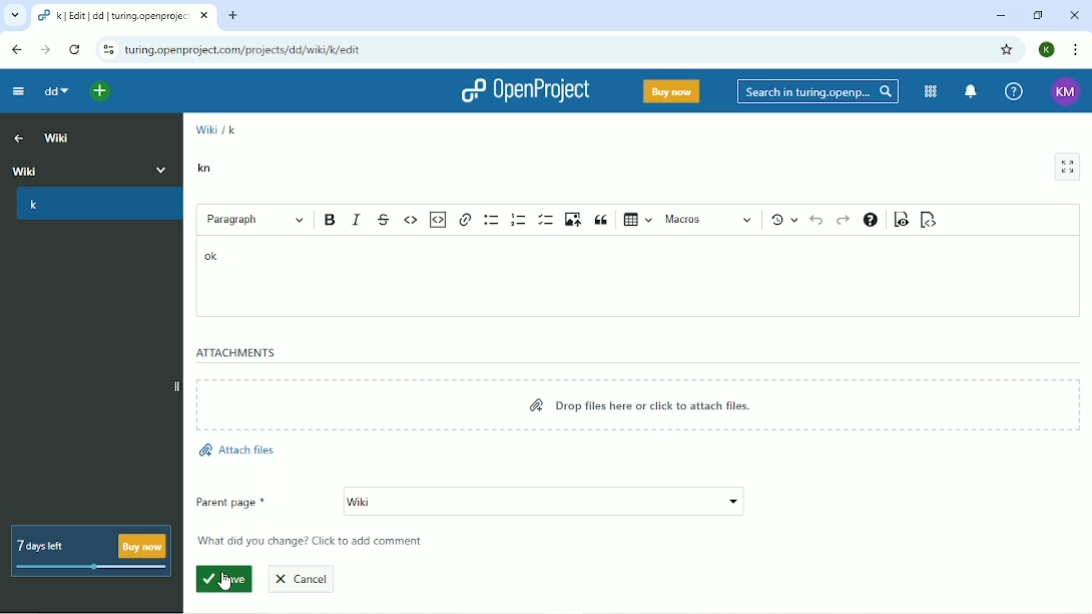 Image resolution: width=1092 pixels, height=614 pixels. I want to click on What did you change? Click to add comment., so click(317, 542).